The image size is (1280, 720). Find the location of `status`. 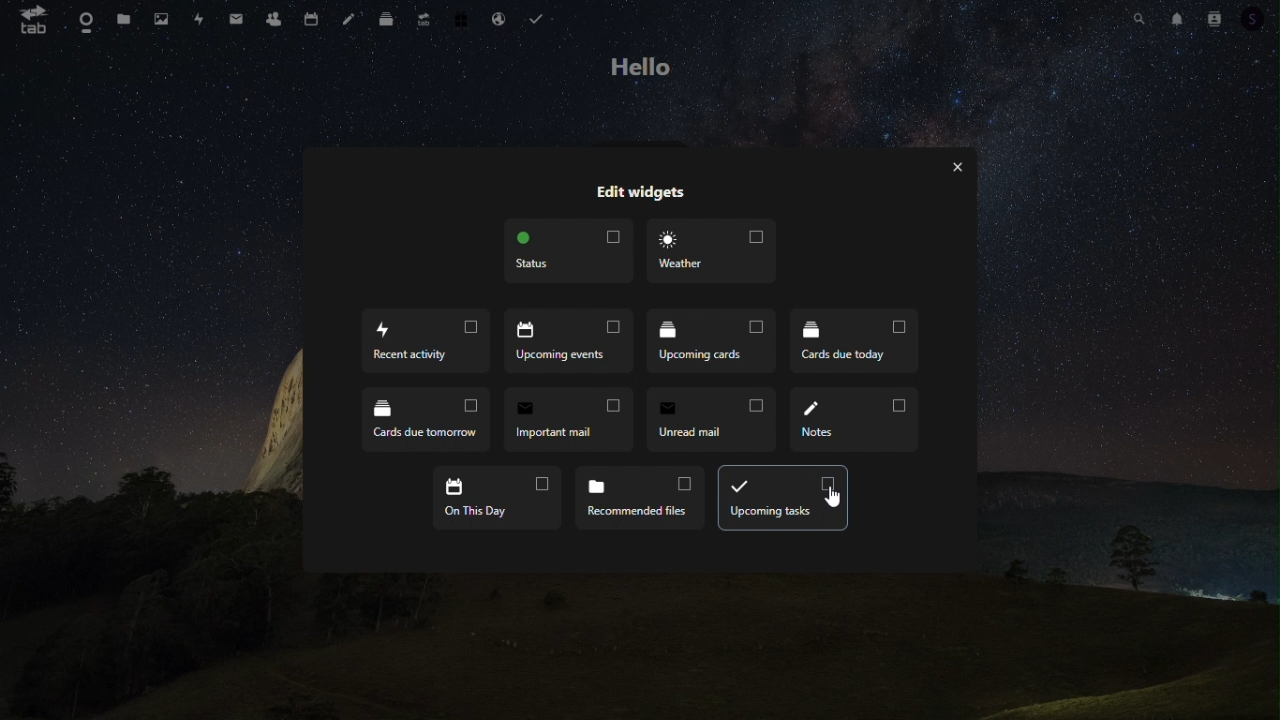

status is located at coordinates (571, 253).